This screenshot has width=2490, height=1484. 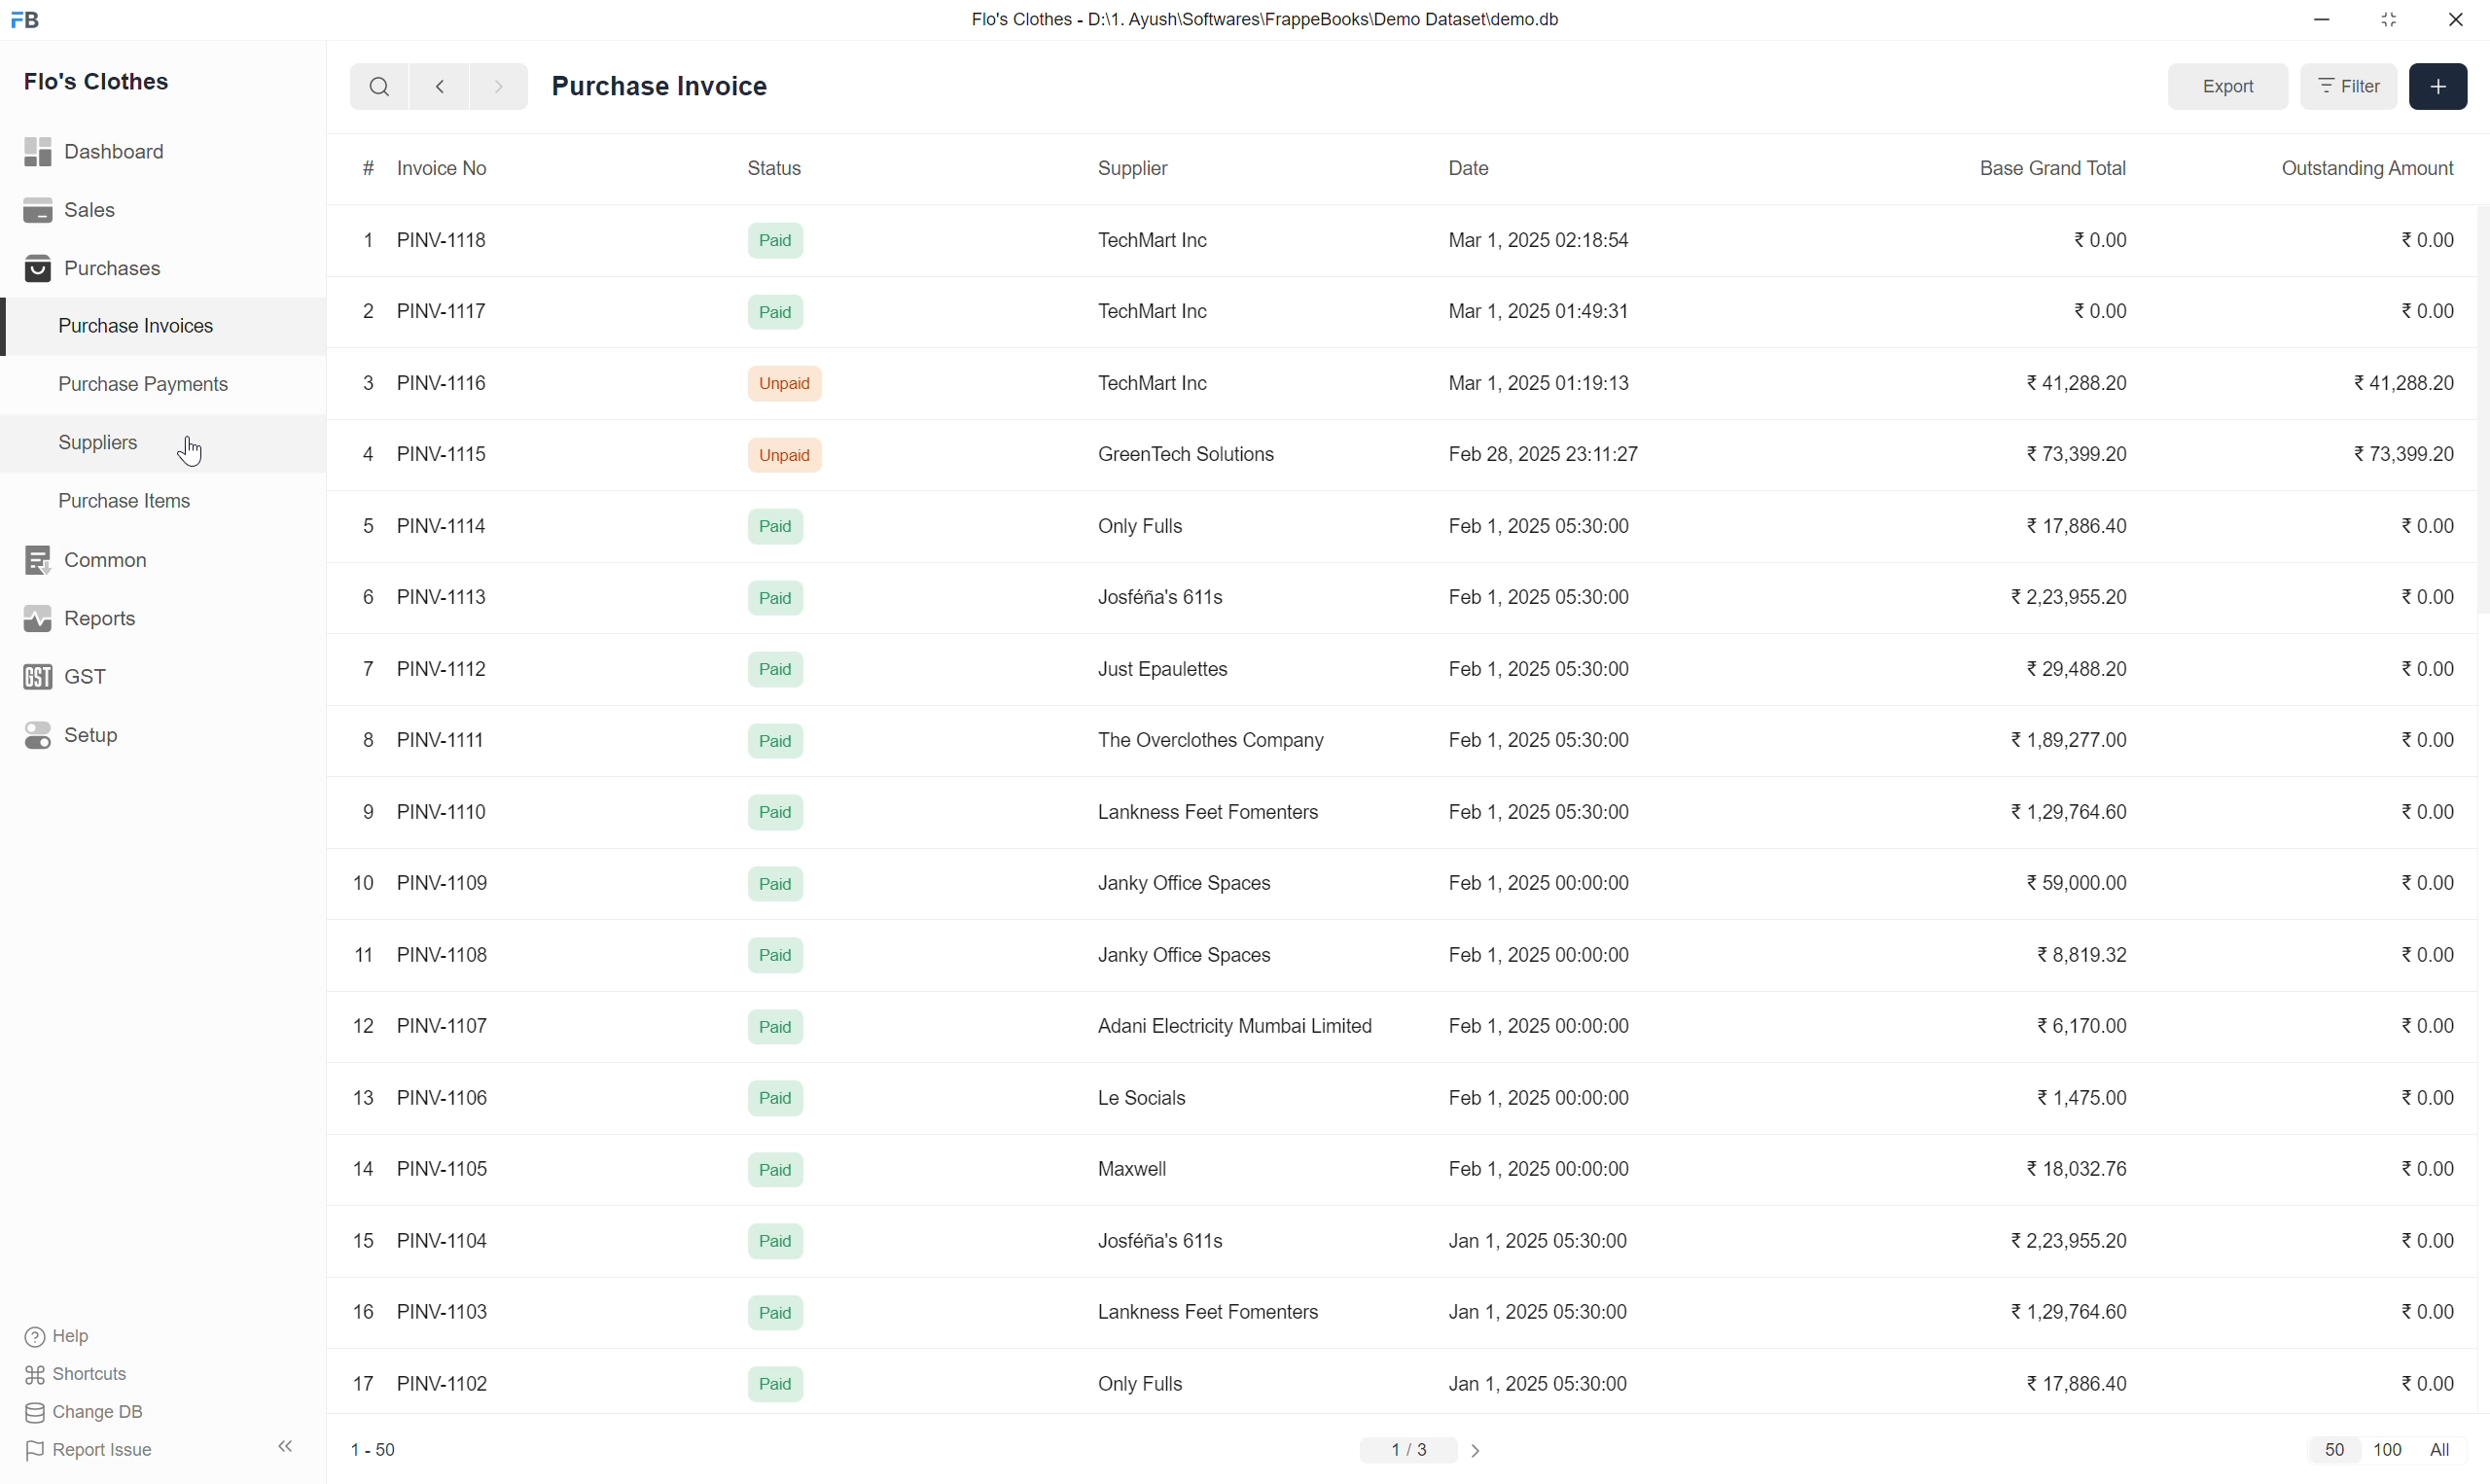 What do you see at coordinates (416, 447) in the screenshot?
I see `4 PINV-1115` at bounding box center [416, 447].